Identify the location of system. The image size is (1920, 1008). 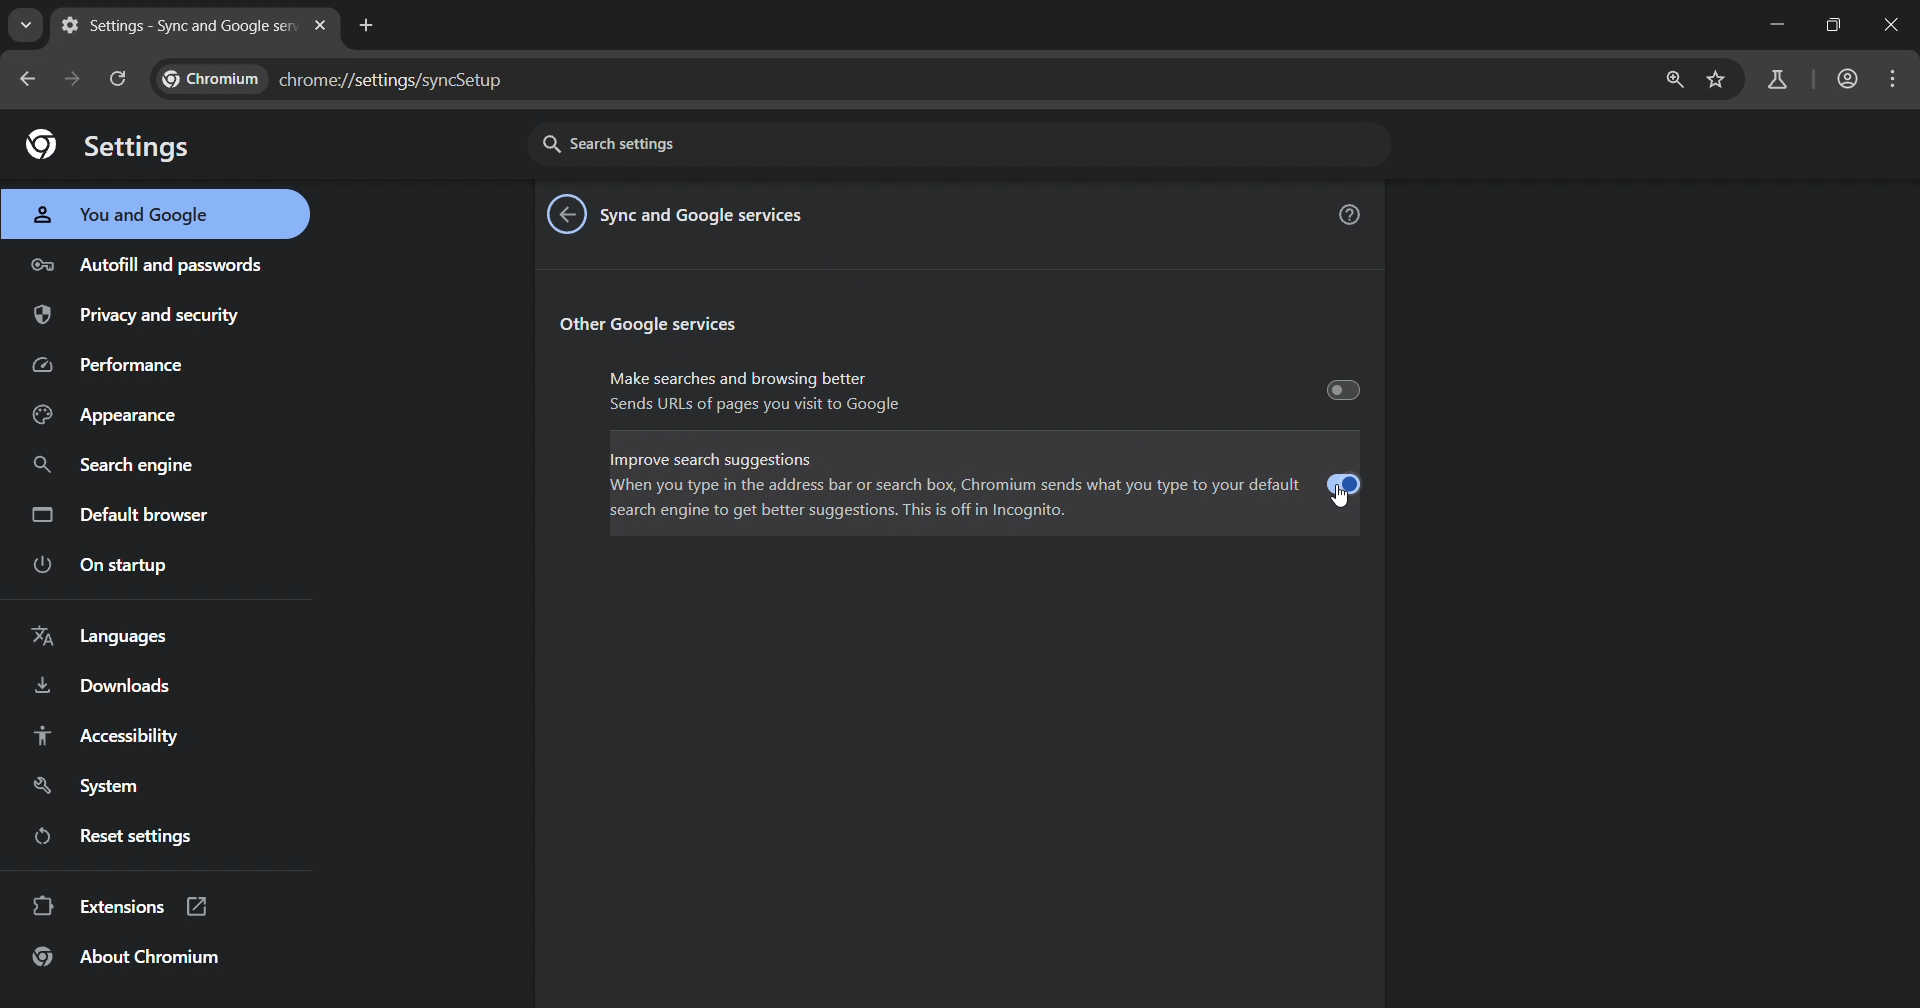
(92, 786).